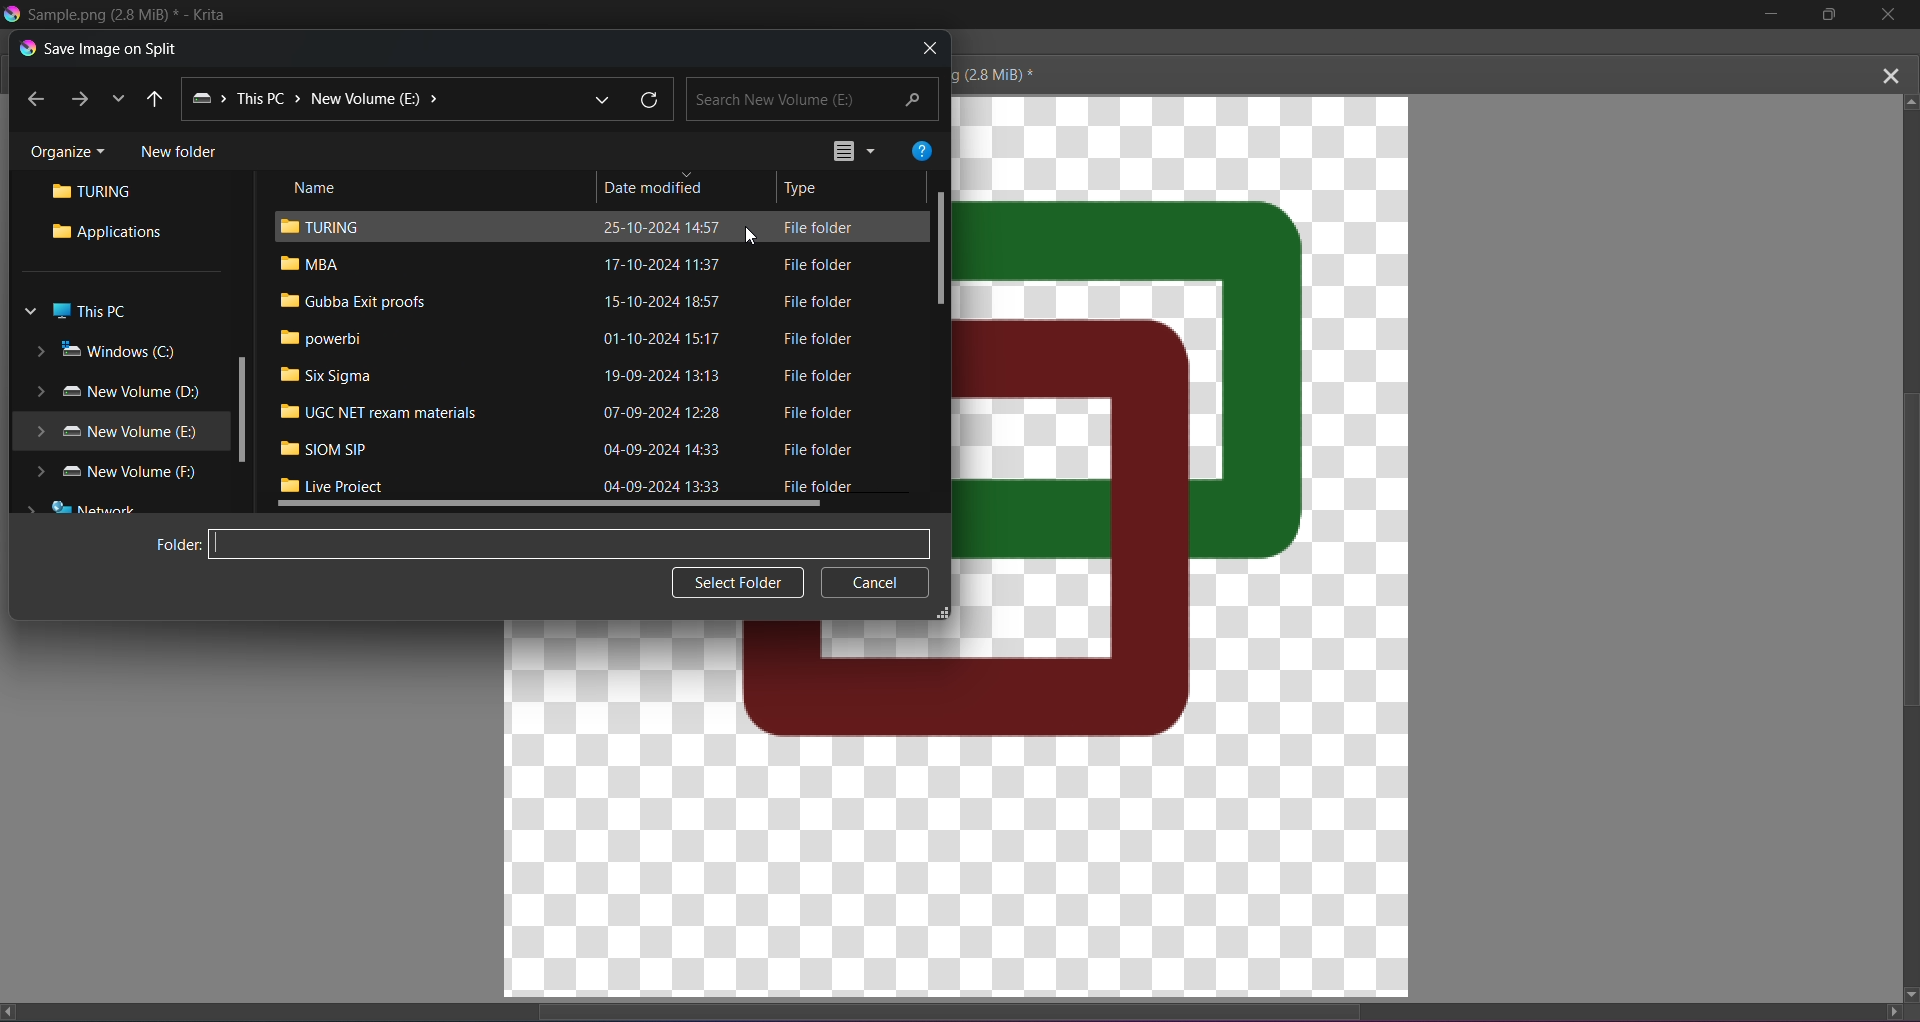  What do you see at coordinates (74, 312) in the screenshot?
I see `This PC` at bounding box center [74, 312].